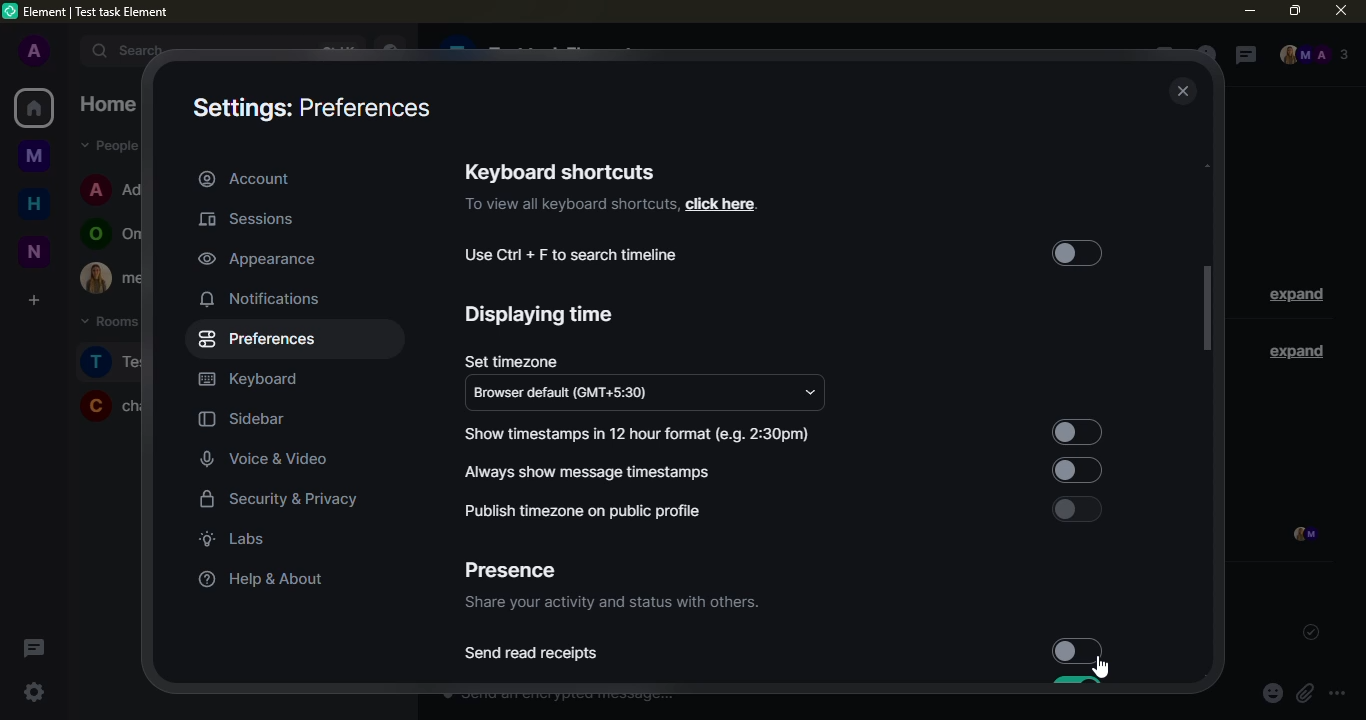 The width and height of the screenshot is (1366, 720). I want to click on home, so click(34, 108).